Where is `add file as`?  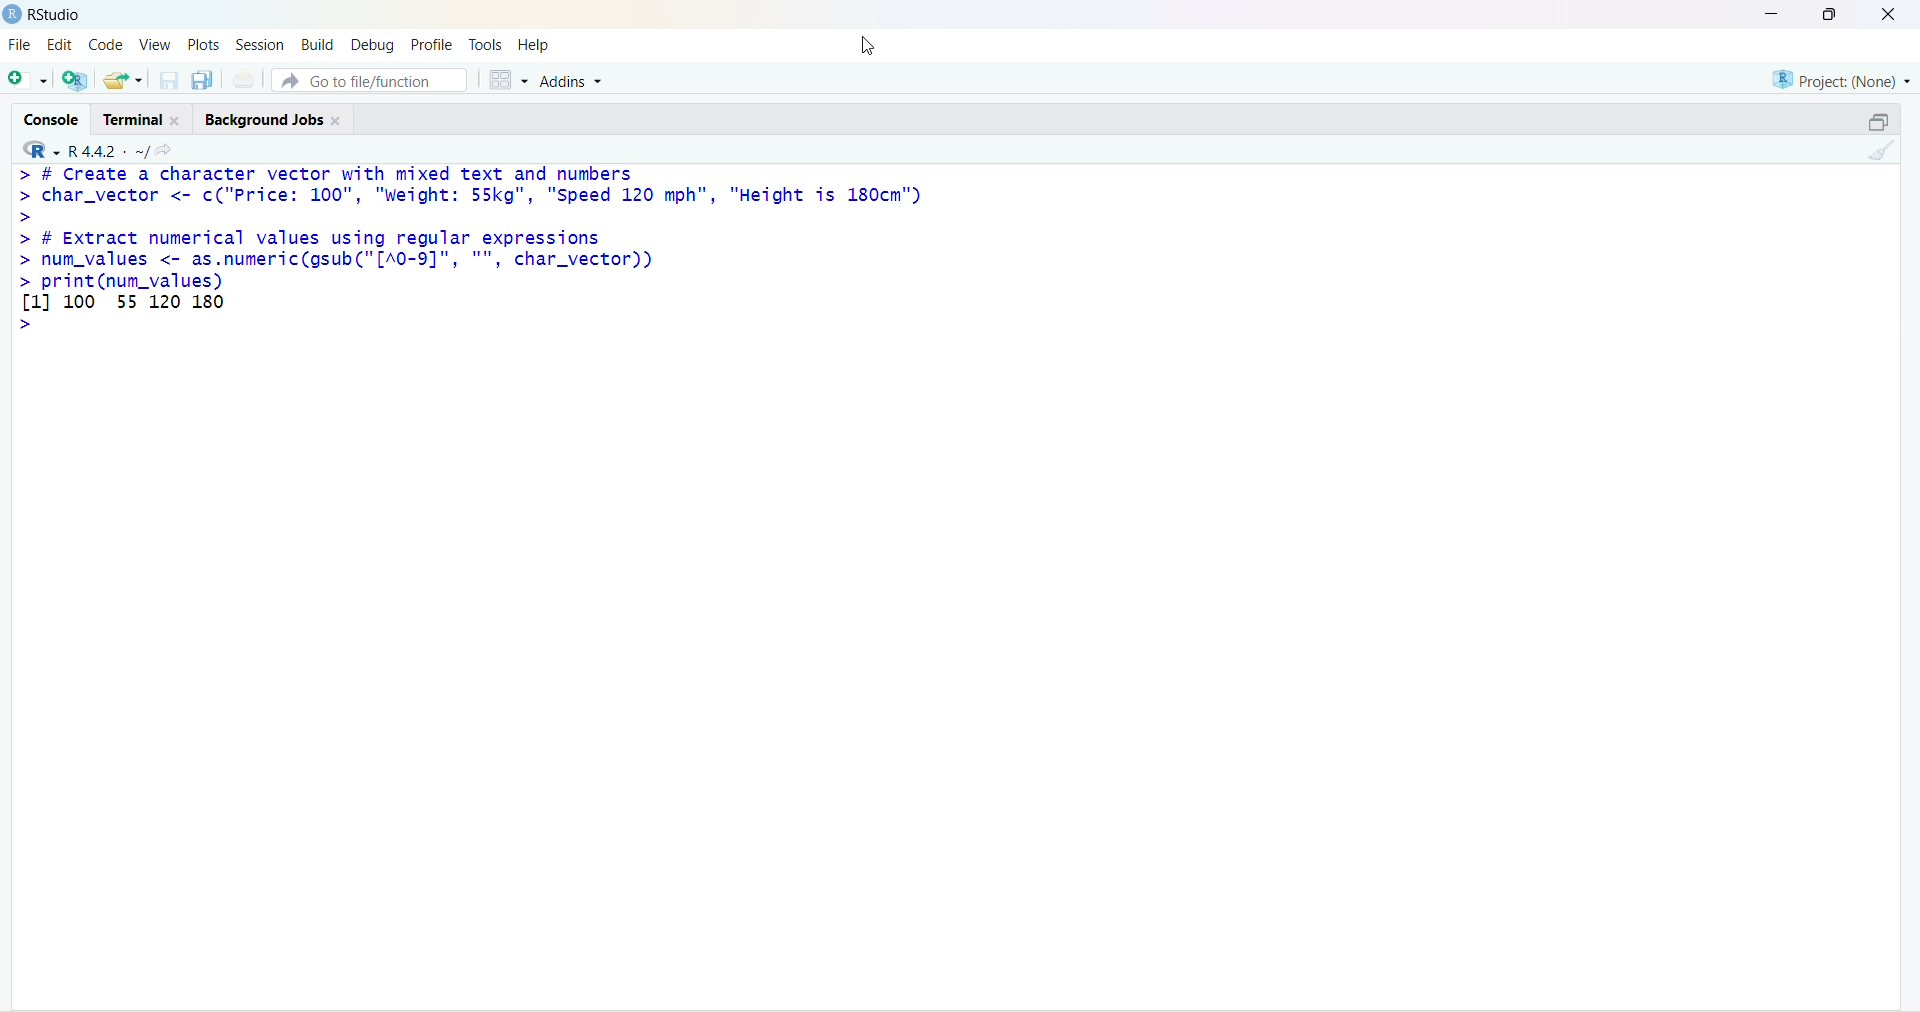
add file as is located at coordinates (28, 81).